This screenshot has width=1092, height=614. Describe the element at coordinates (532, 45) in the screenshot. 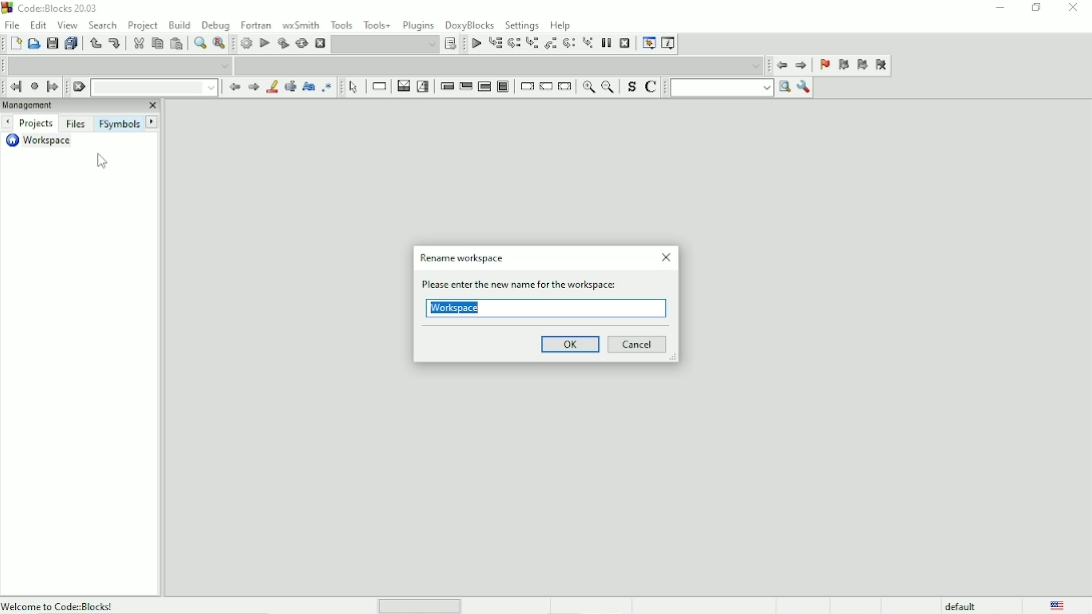

I see `Step into` at that location.